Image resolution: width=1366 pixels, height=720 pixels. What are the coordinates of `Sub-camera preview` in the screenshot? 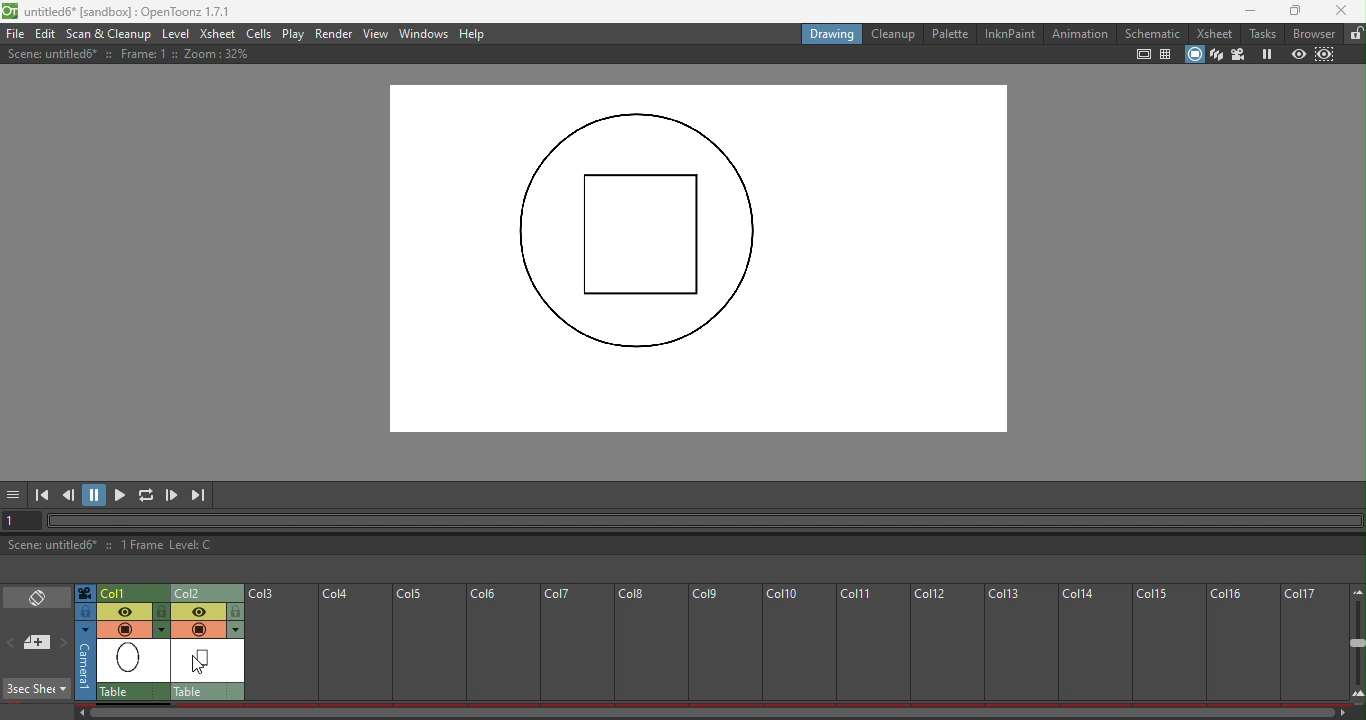 It's located at (1327, 54).